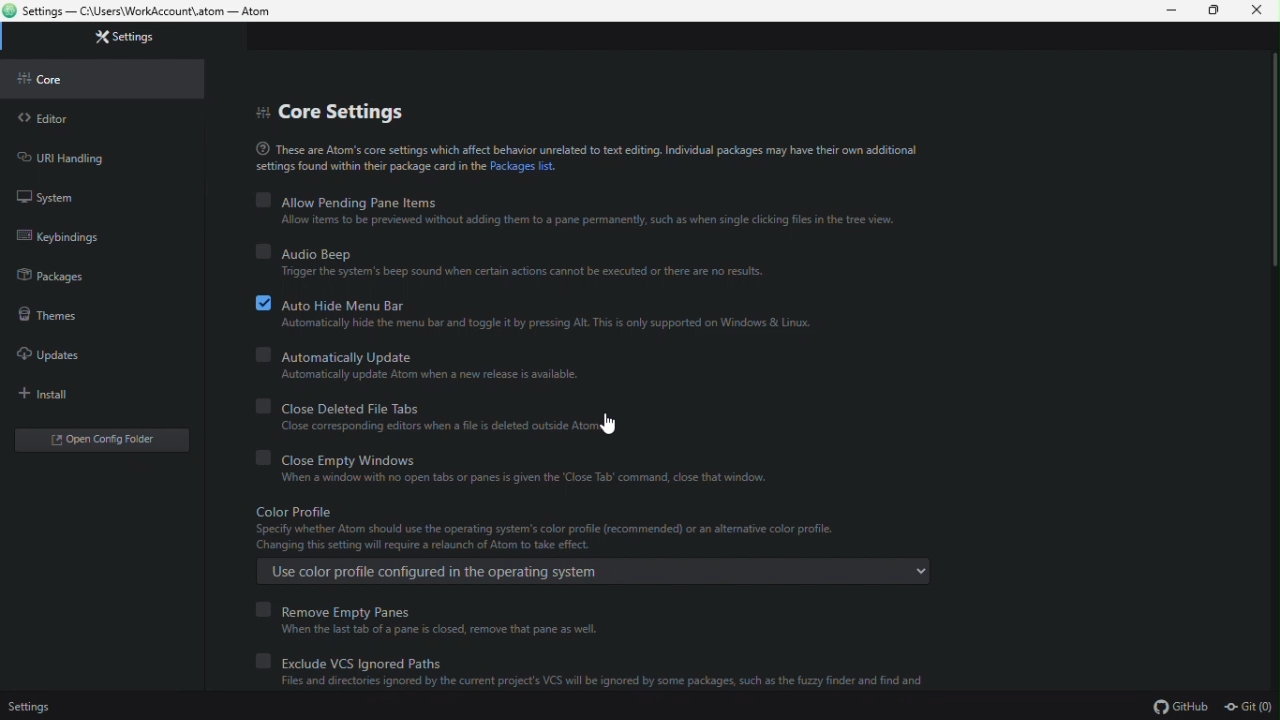 The image size is (1280, 720). Describe the element at coordinates (79, 393) in the screenshot. I see `Install` at that location.